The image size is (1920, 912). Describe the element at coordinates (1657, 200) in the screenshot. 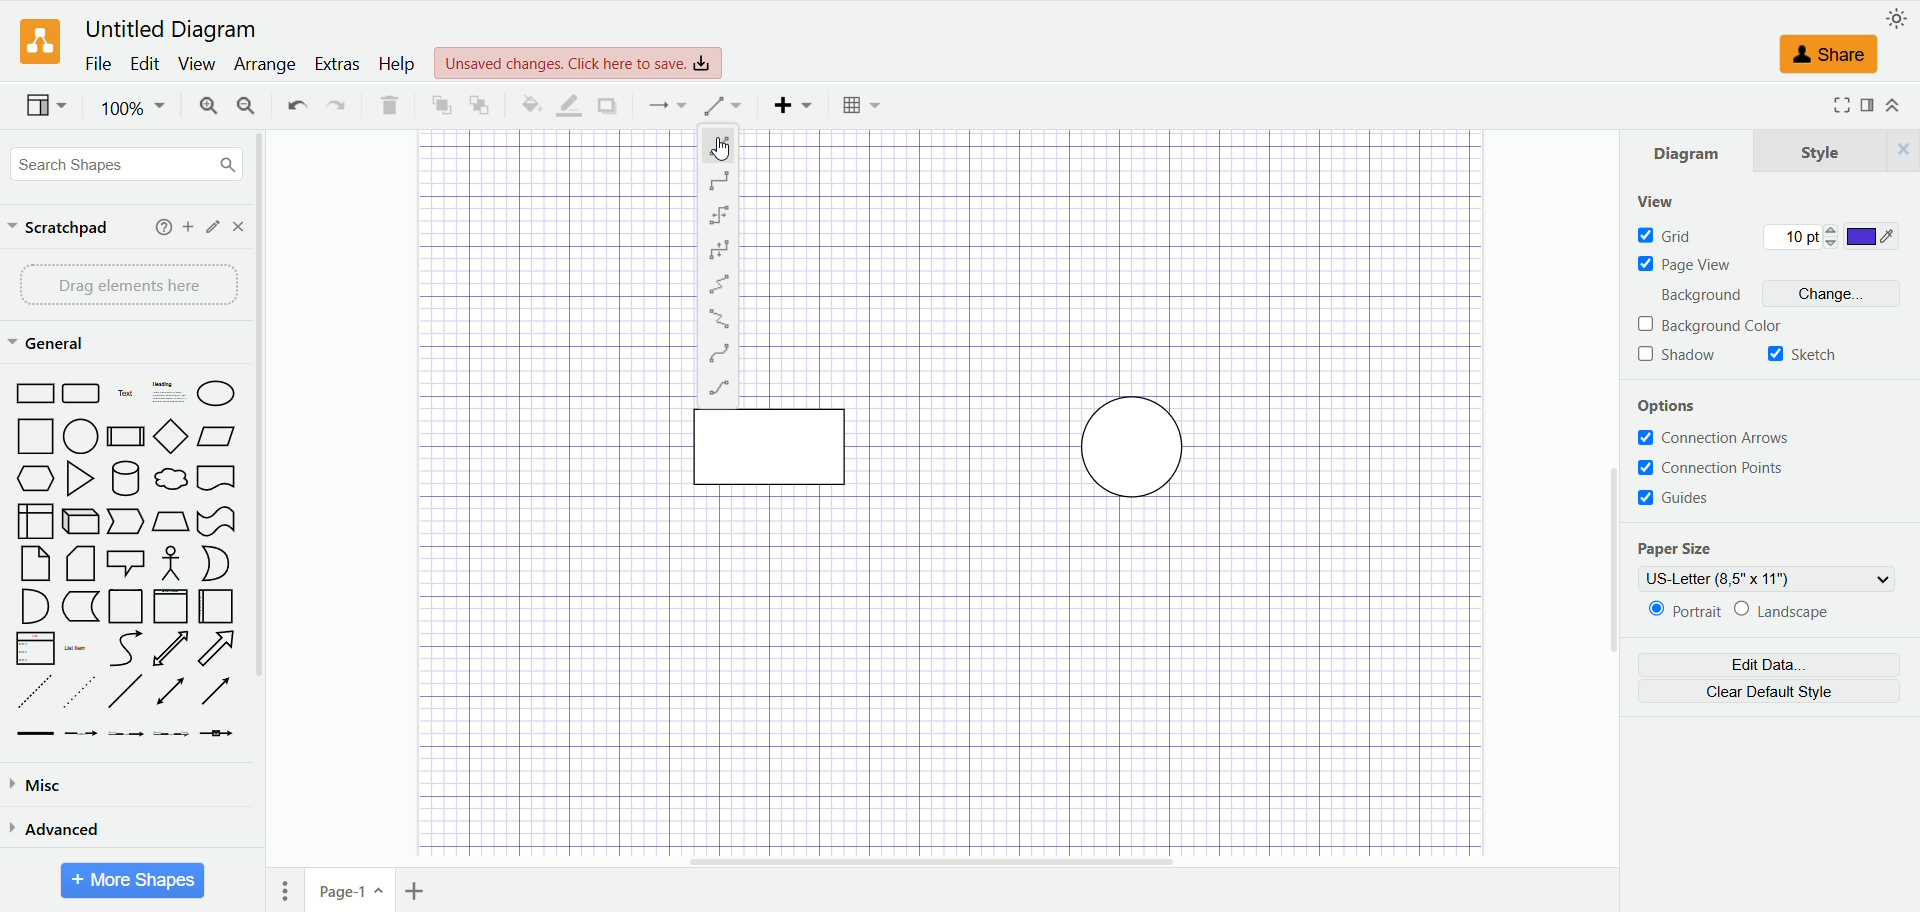

I see `view` at that location.